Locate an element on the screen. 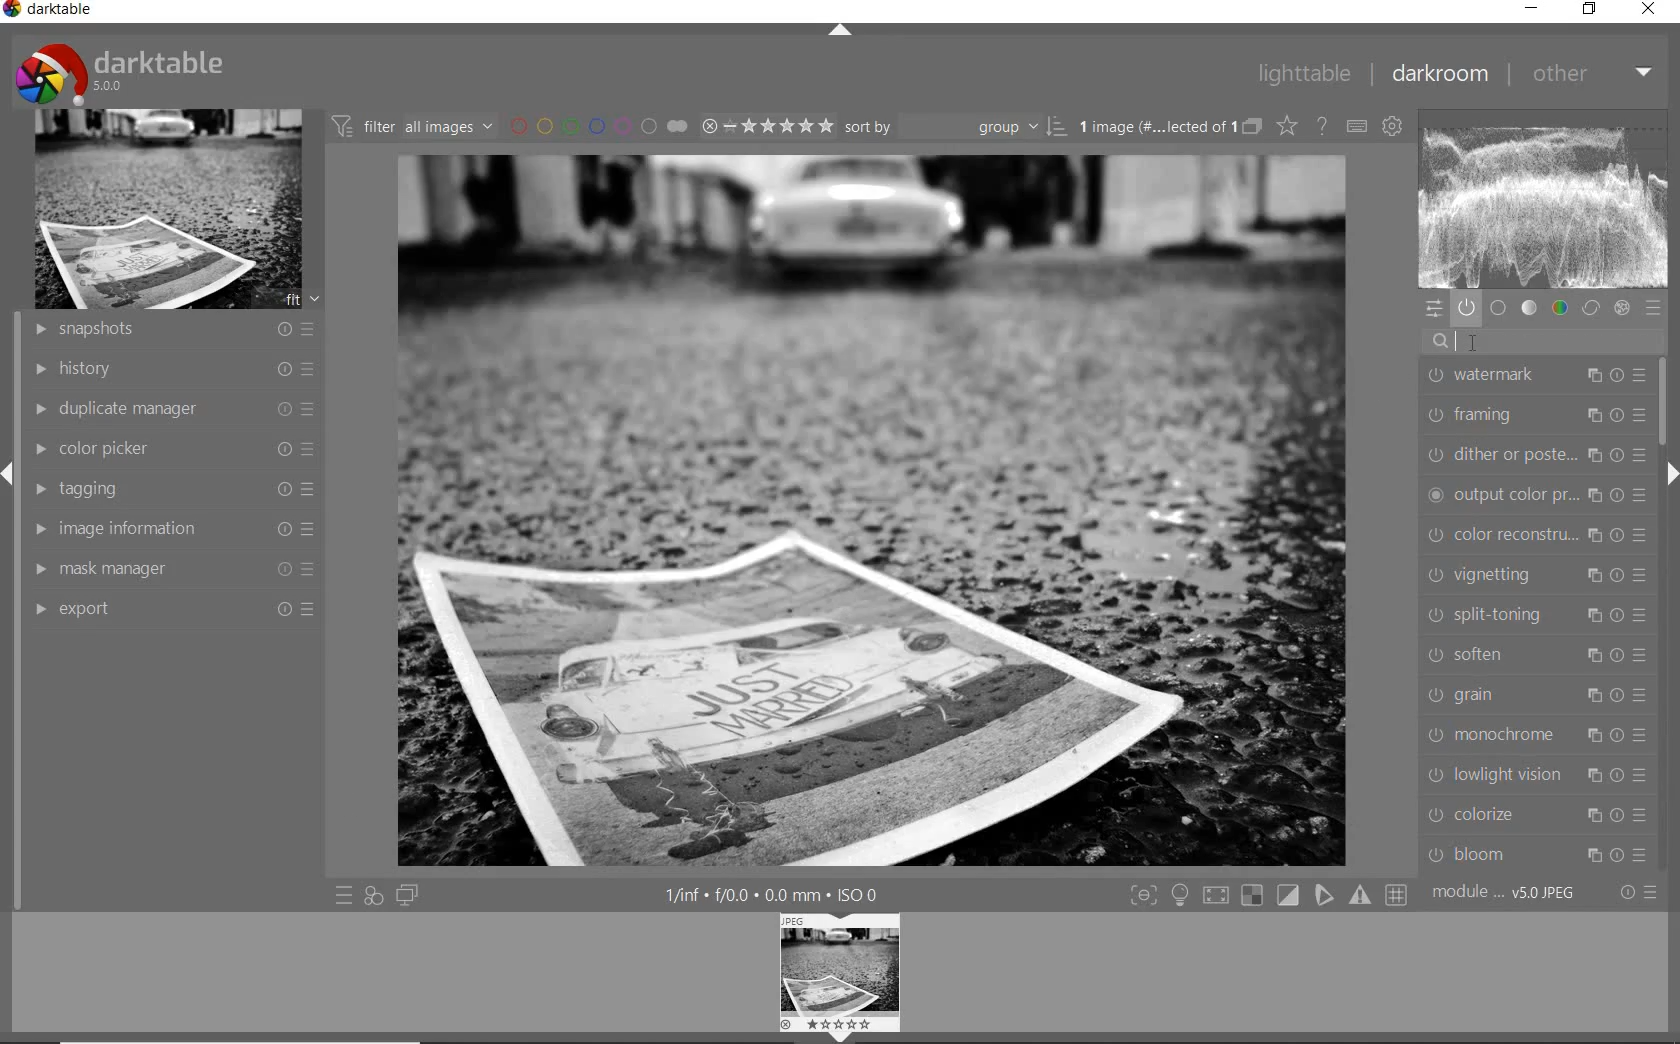 The image size is (1680, 1044). other is located at coordinates (1595, 74).